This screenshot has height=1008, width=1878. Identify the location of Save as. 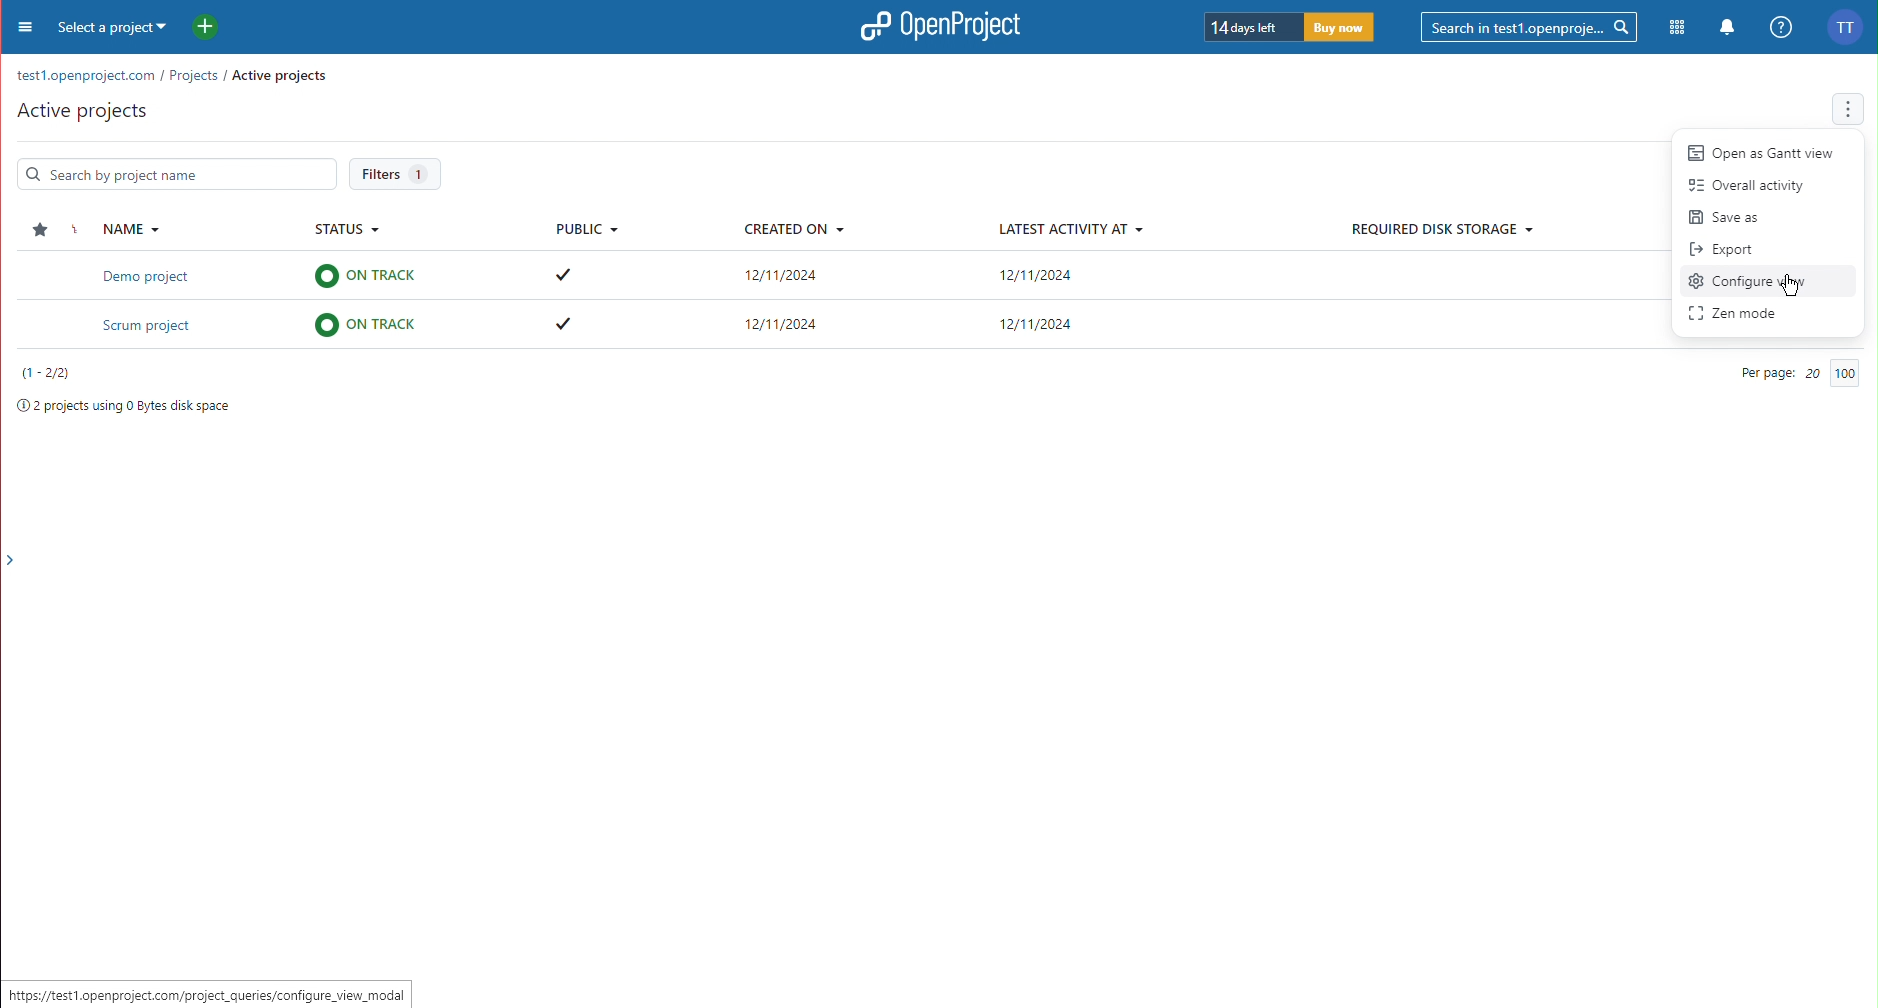
(1722, 216).